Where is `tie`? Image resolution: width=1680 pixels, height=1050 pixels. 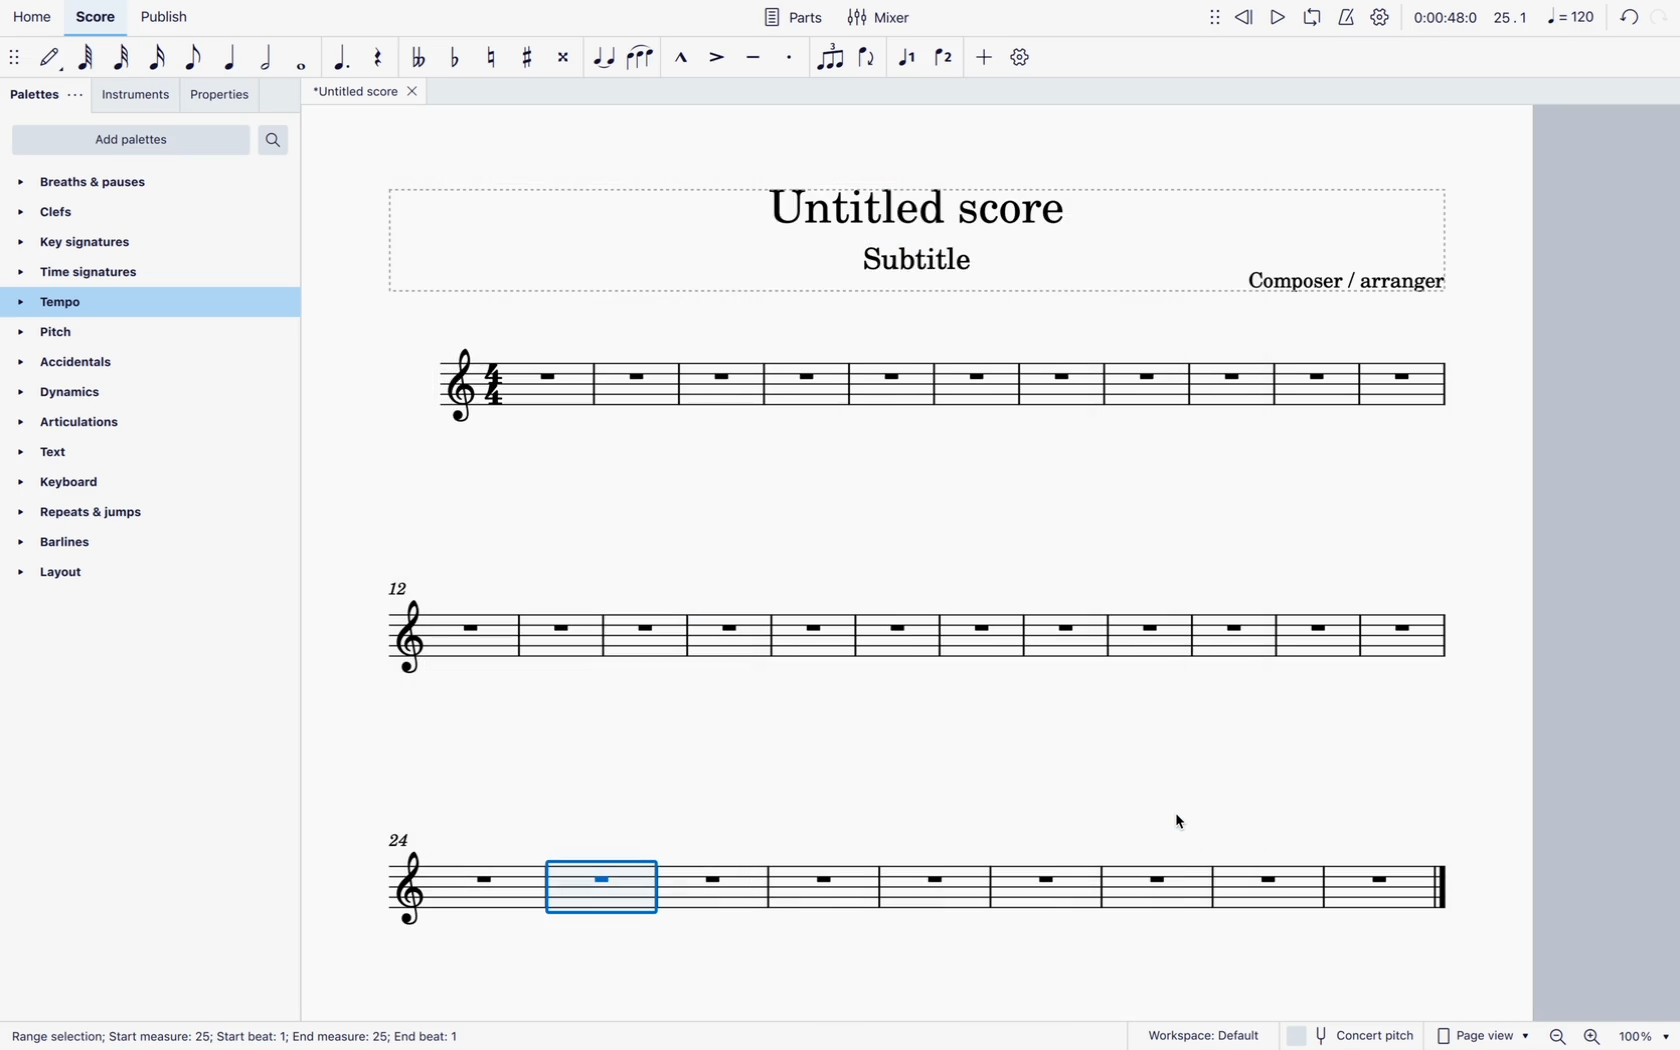 tie is located at coordinates (603, 56).